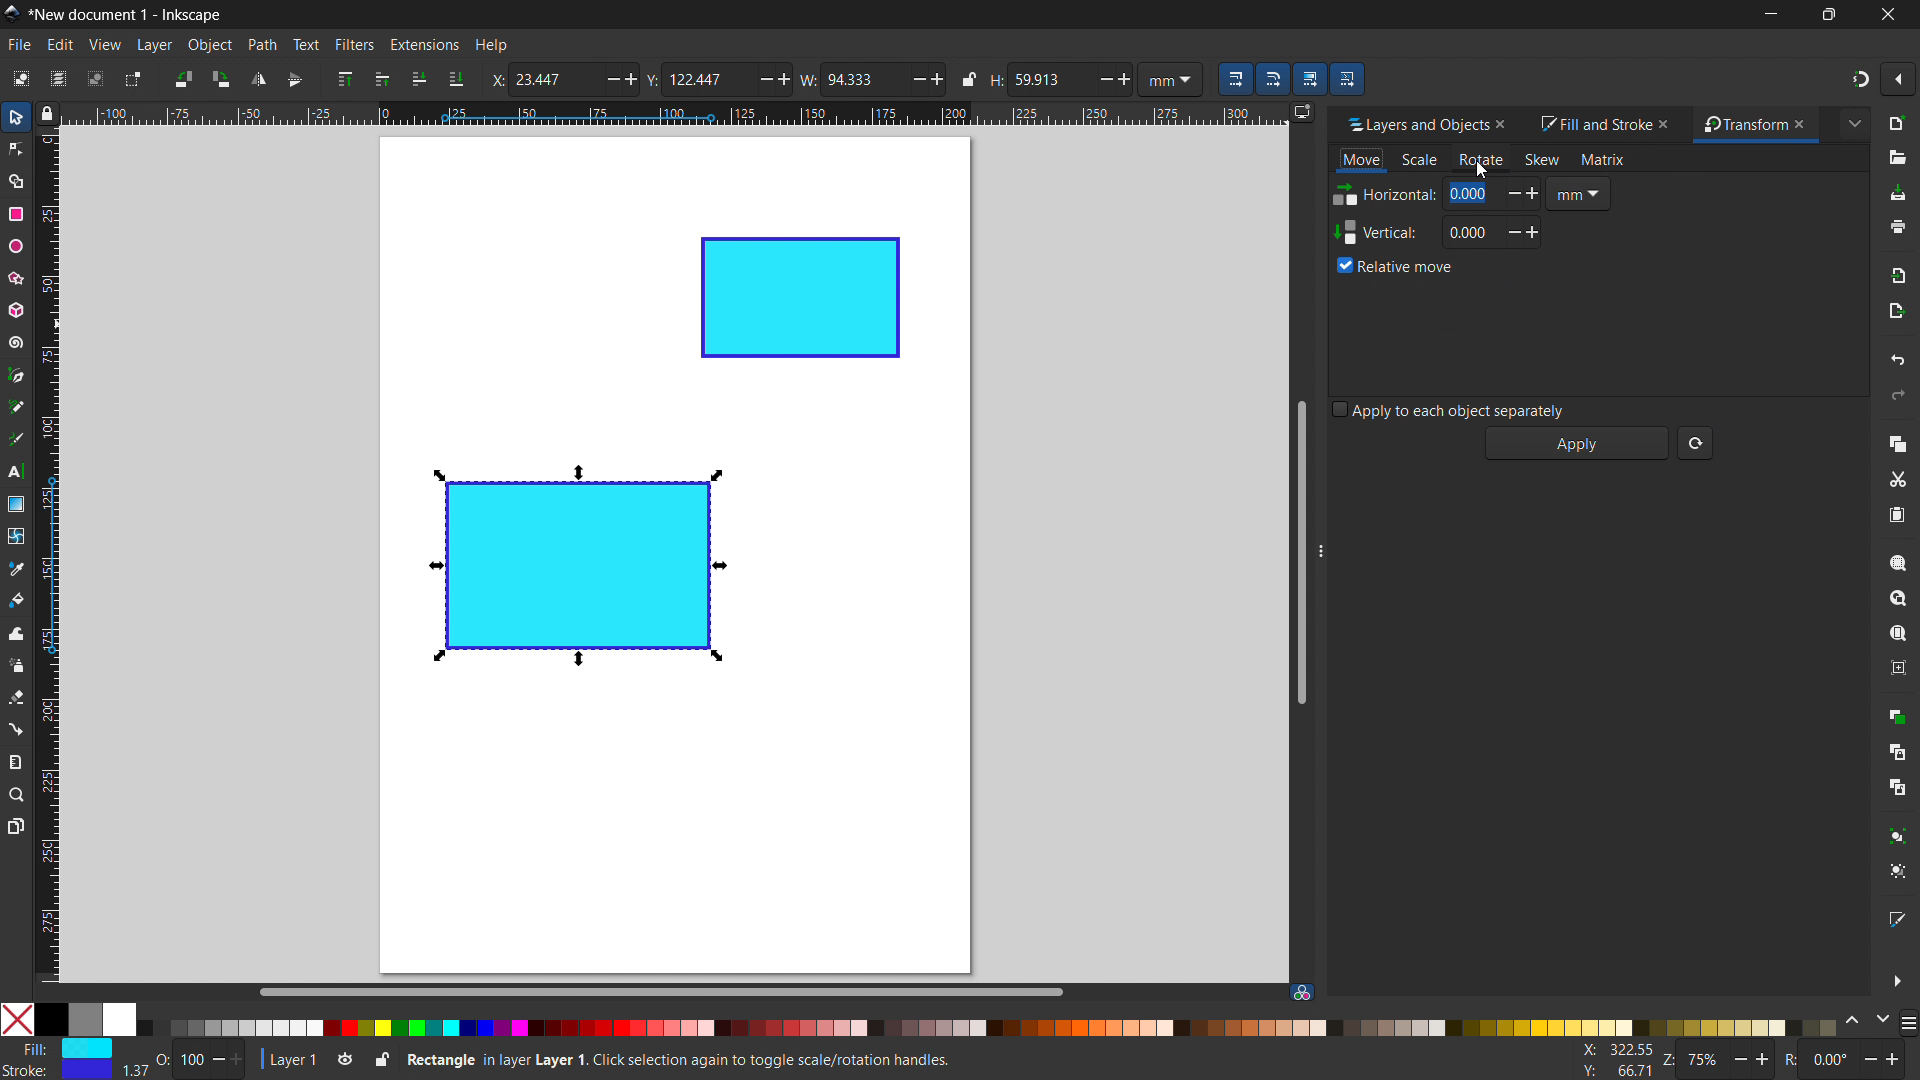 The width and height of the screenshot is (1920, 1080). What do you see at coordinates (1299, 550) in the screenshot?
I see `vertical scrollbar` at bounding box center [1299, 550].